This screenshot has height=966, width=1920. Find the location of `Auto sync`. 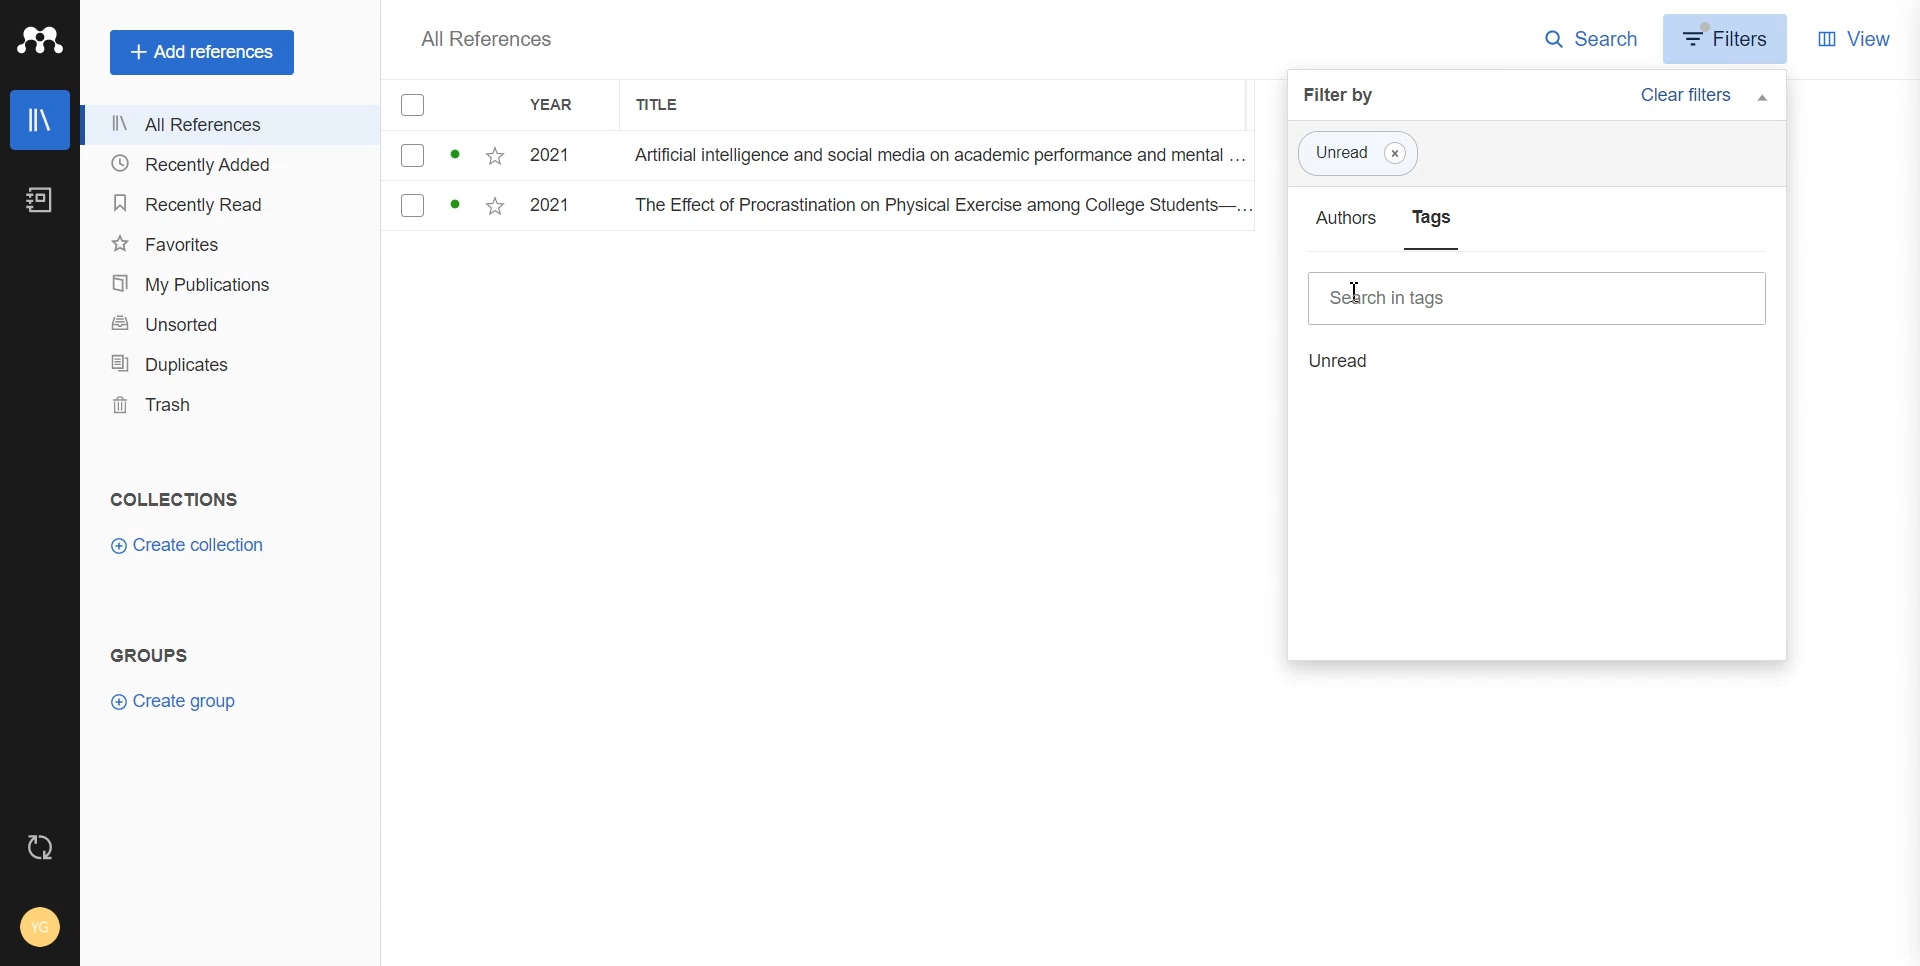

Auto sync is located at coordinates (40, 846).